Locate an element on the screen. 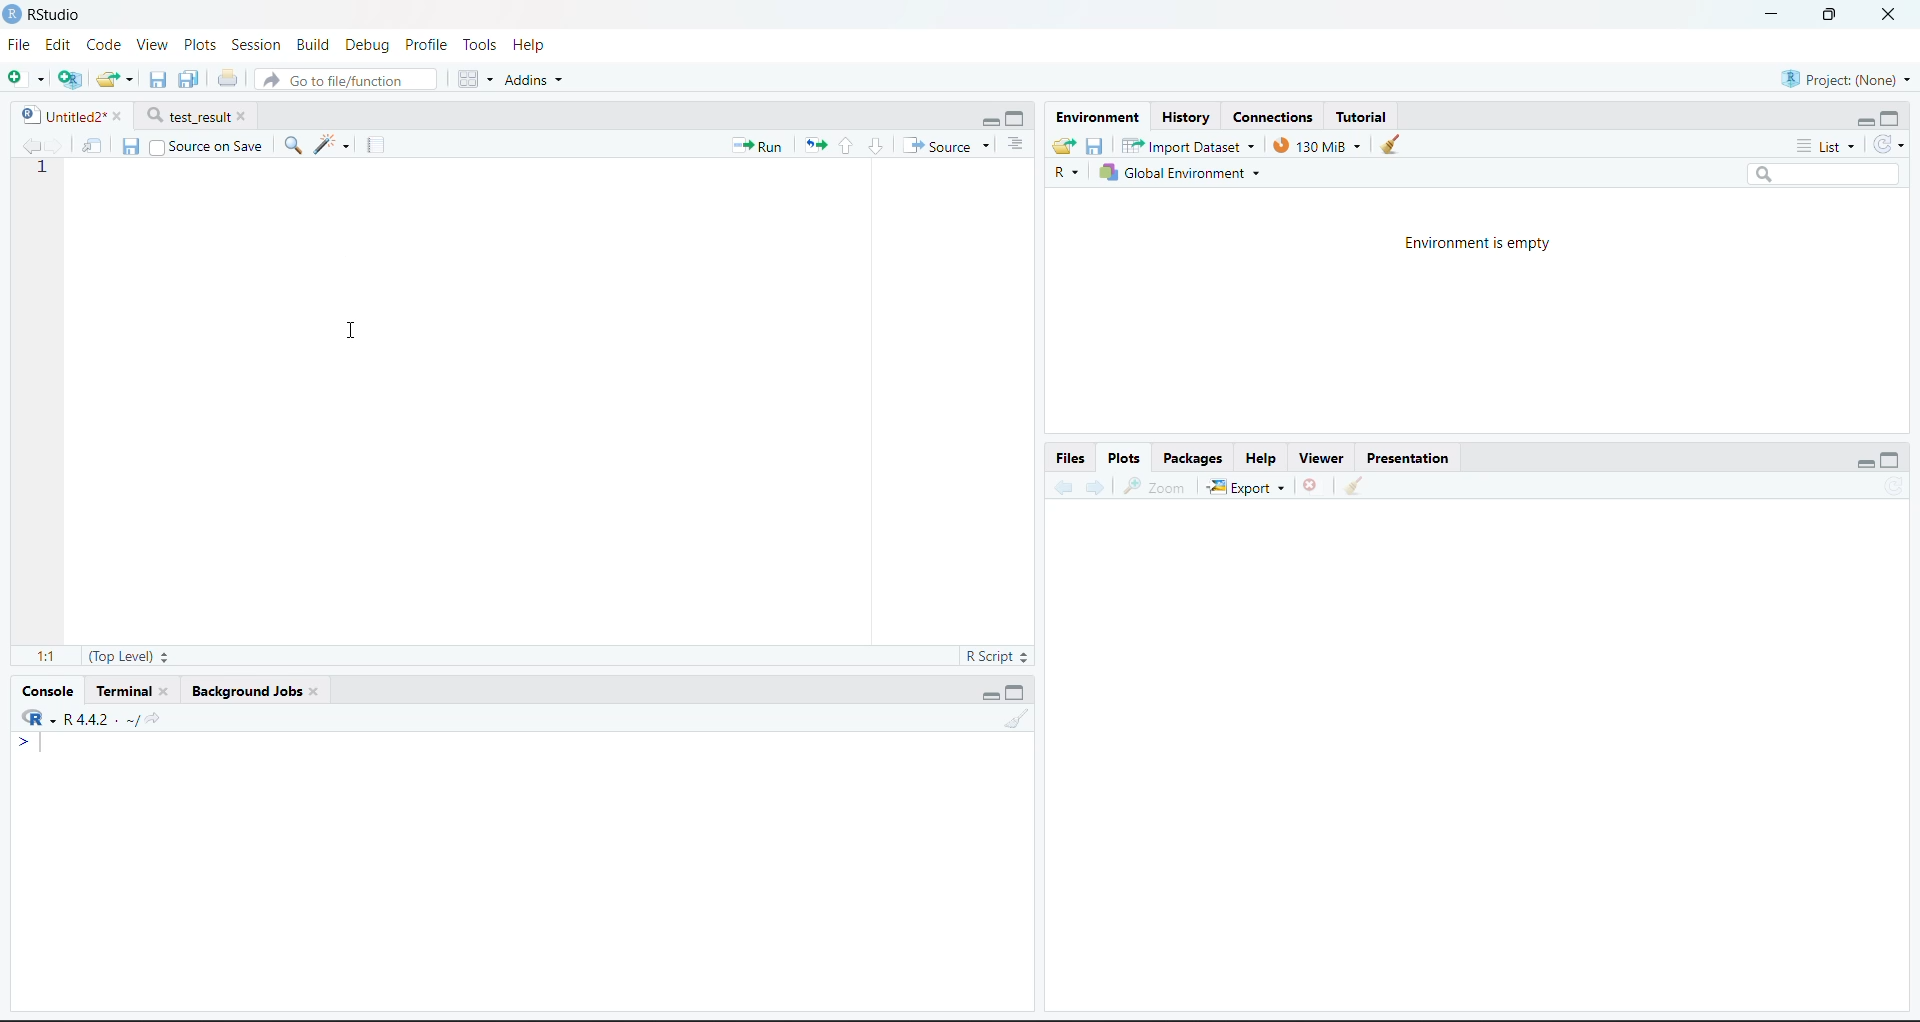 Image resolution: width=1920 pixels, height=1022 pixels. Clear console (Ctrl +L) is located at coordinates (1013, 717).